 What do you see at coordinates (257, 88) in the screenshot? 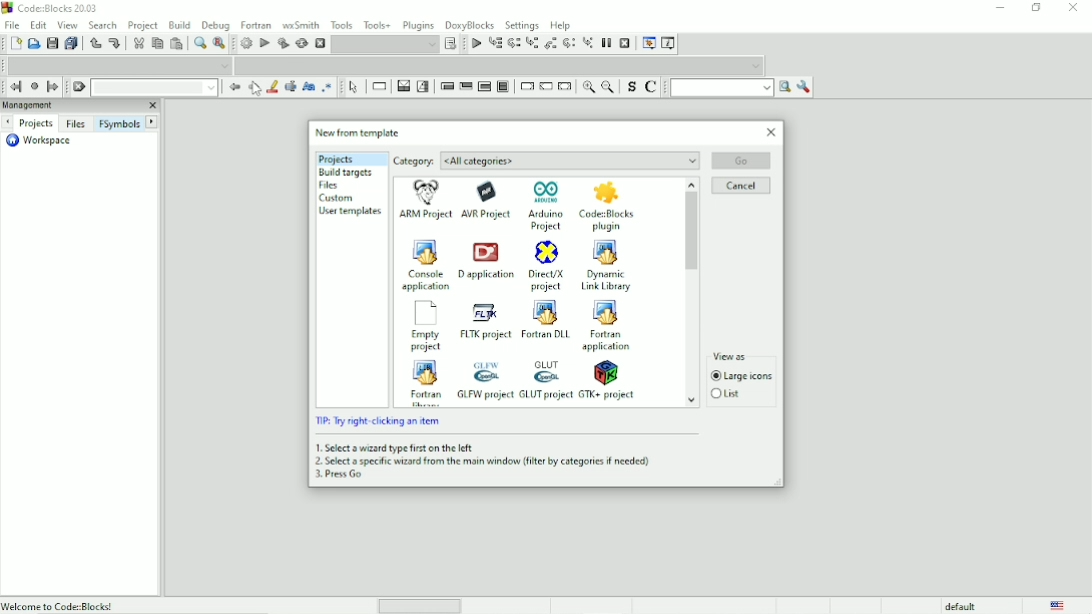
I see `Cursor` at bounding box center [257, 88].